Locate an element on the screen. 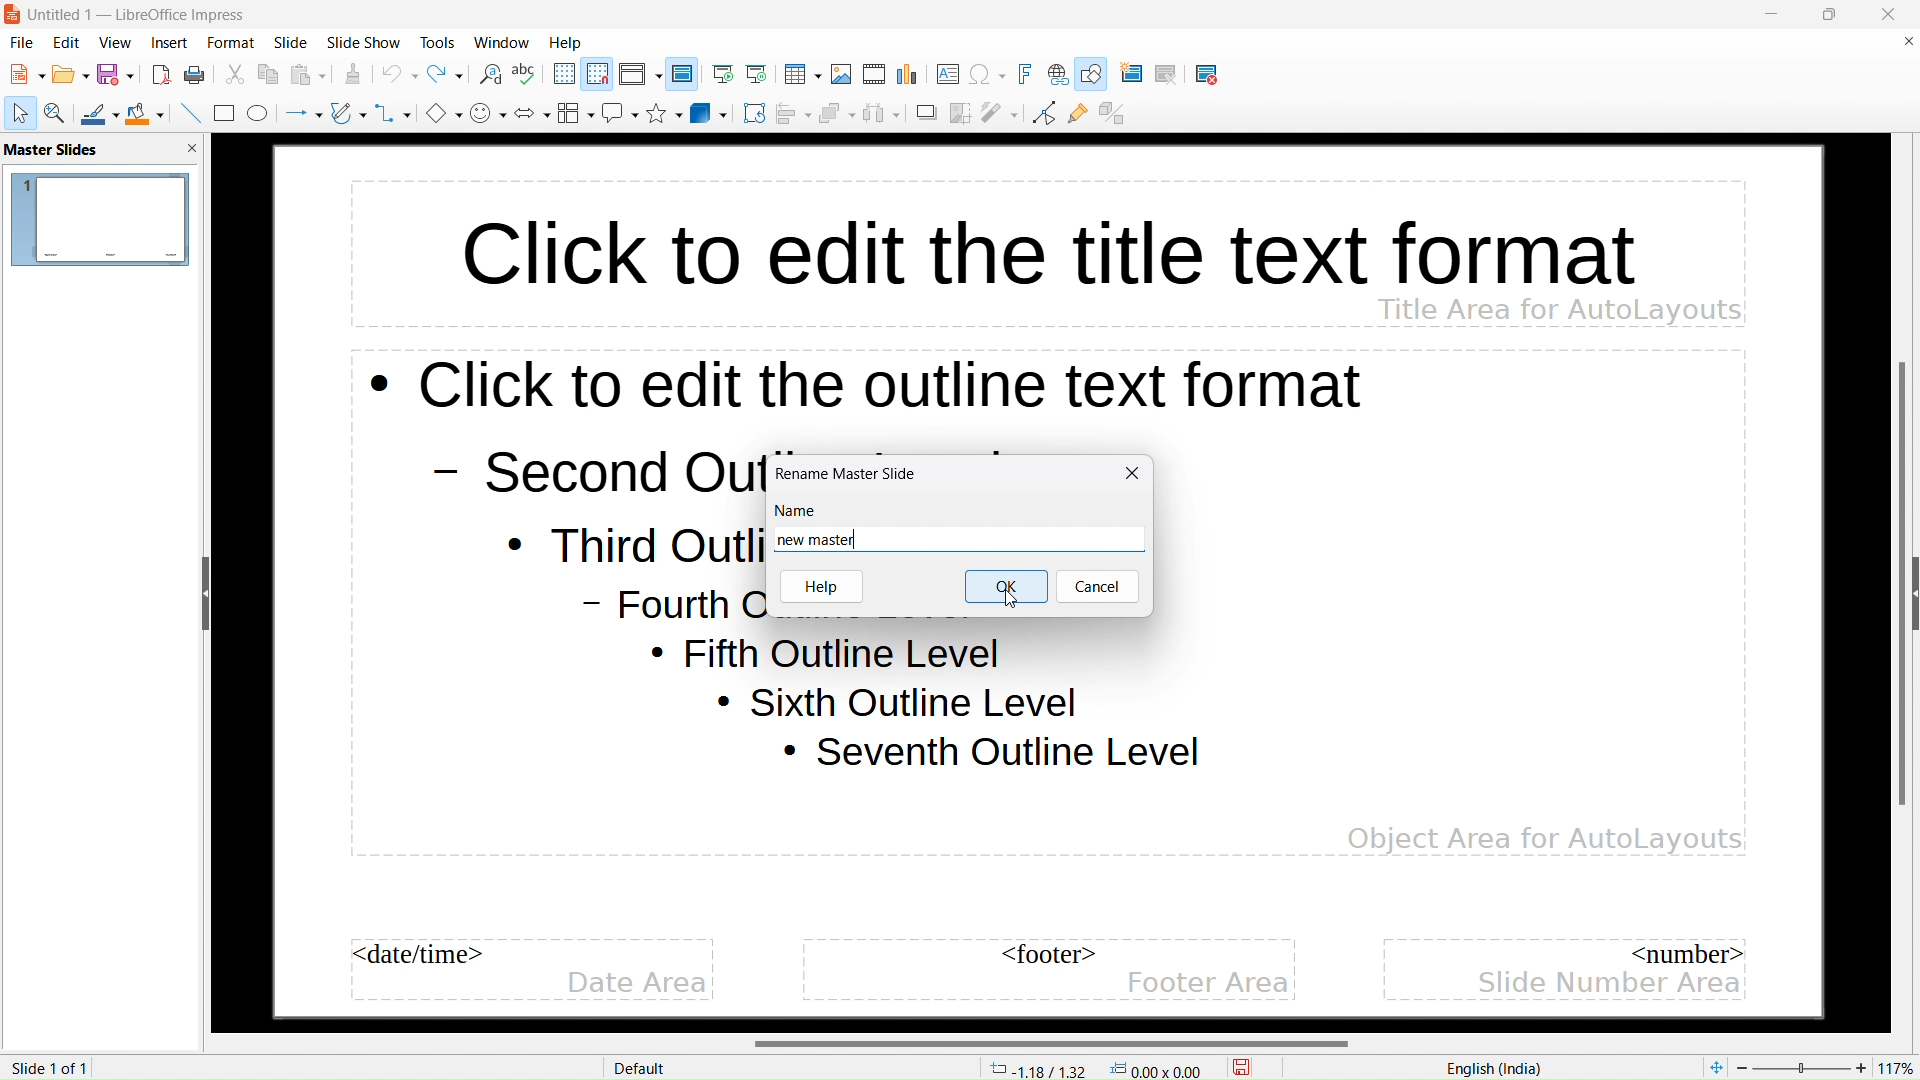 This screenshot has height=1080, width=1920. <date/time> is located at coordinates (422, 955).